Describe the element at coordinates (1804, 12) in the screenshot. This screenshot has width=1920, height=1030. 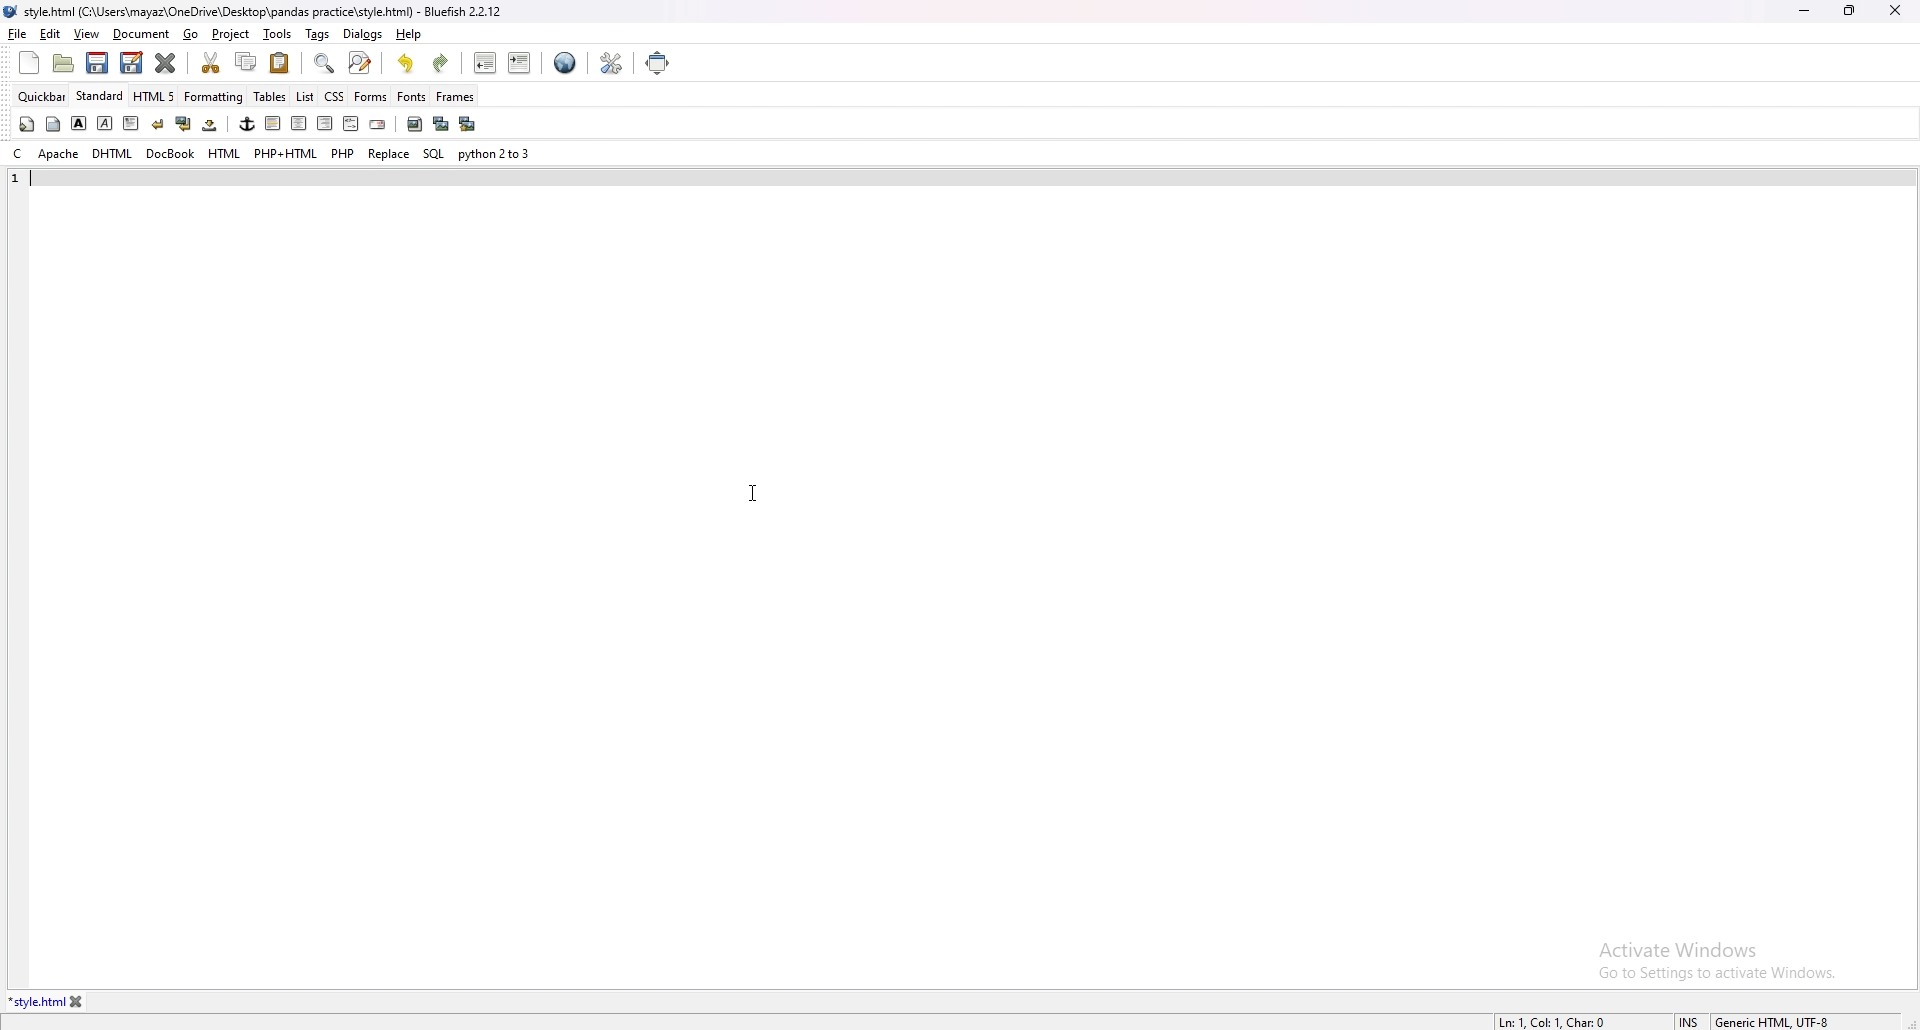
I see `minimize` at that location.